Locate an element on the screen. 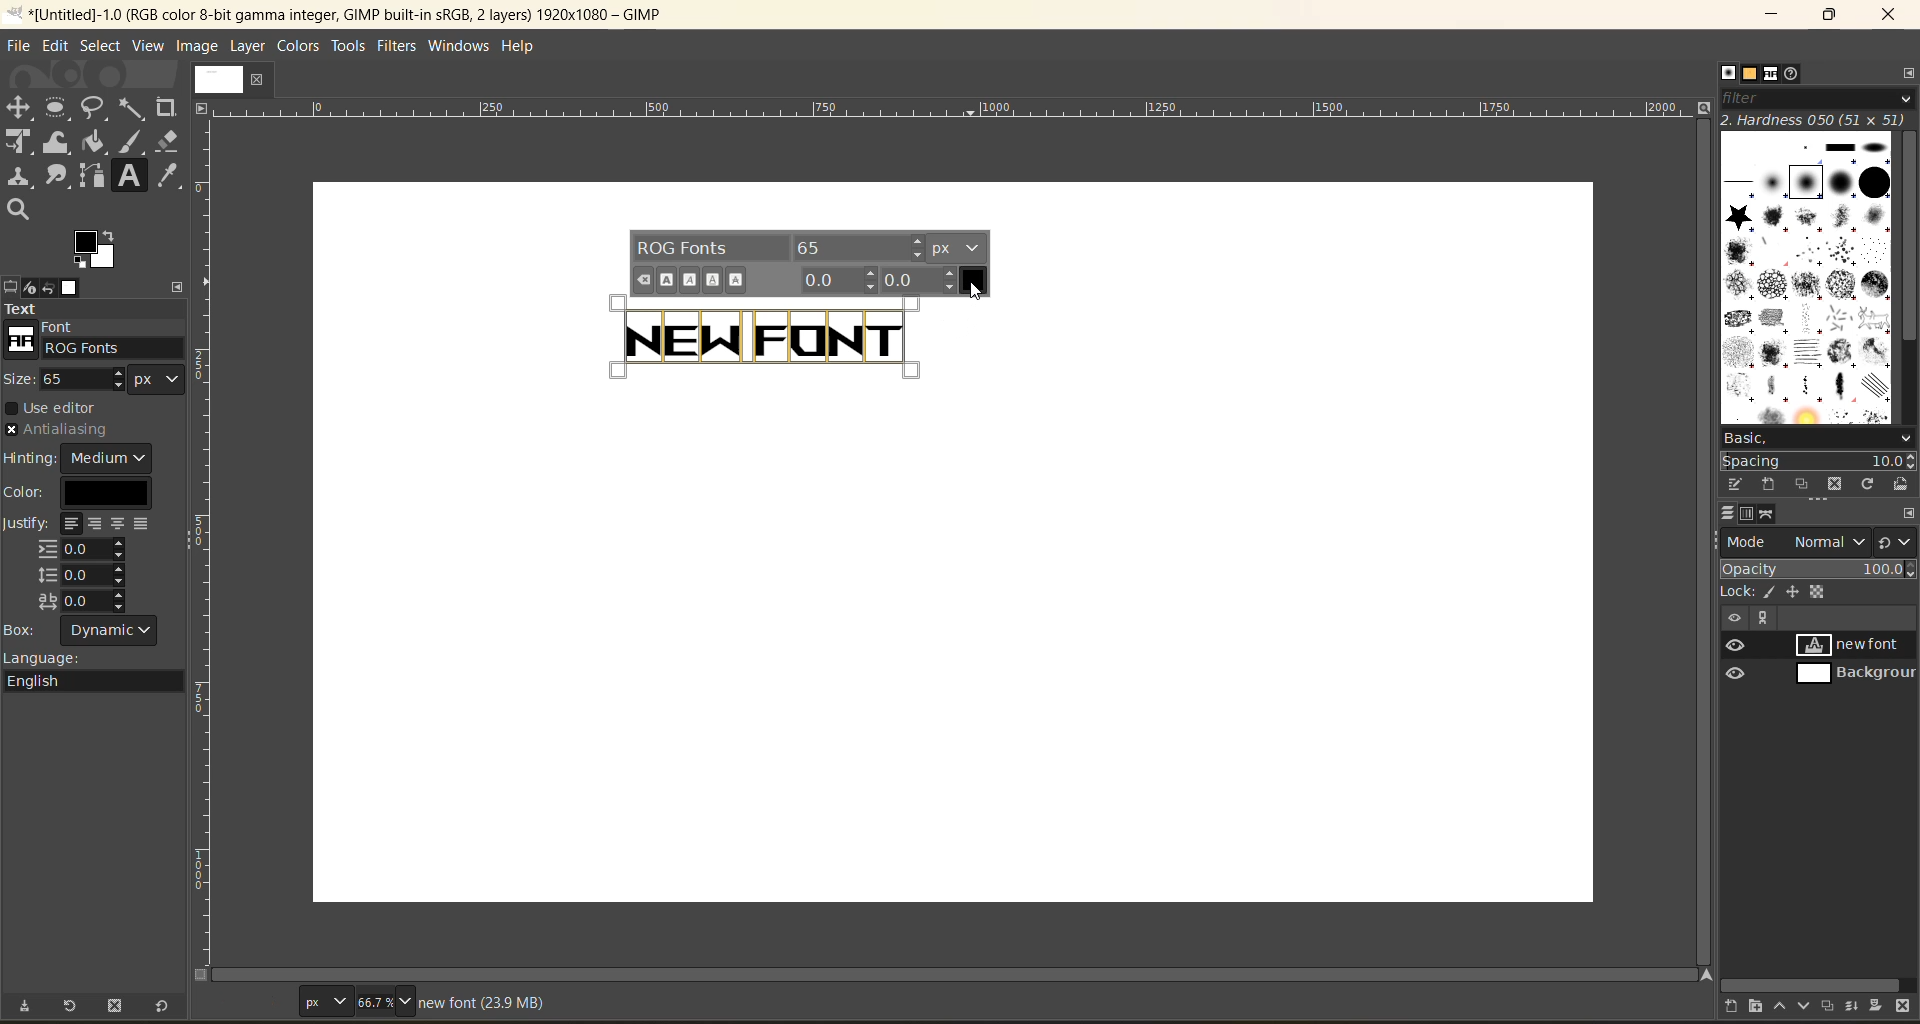  document history is located at coordinates (1793, 76).